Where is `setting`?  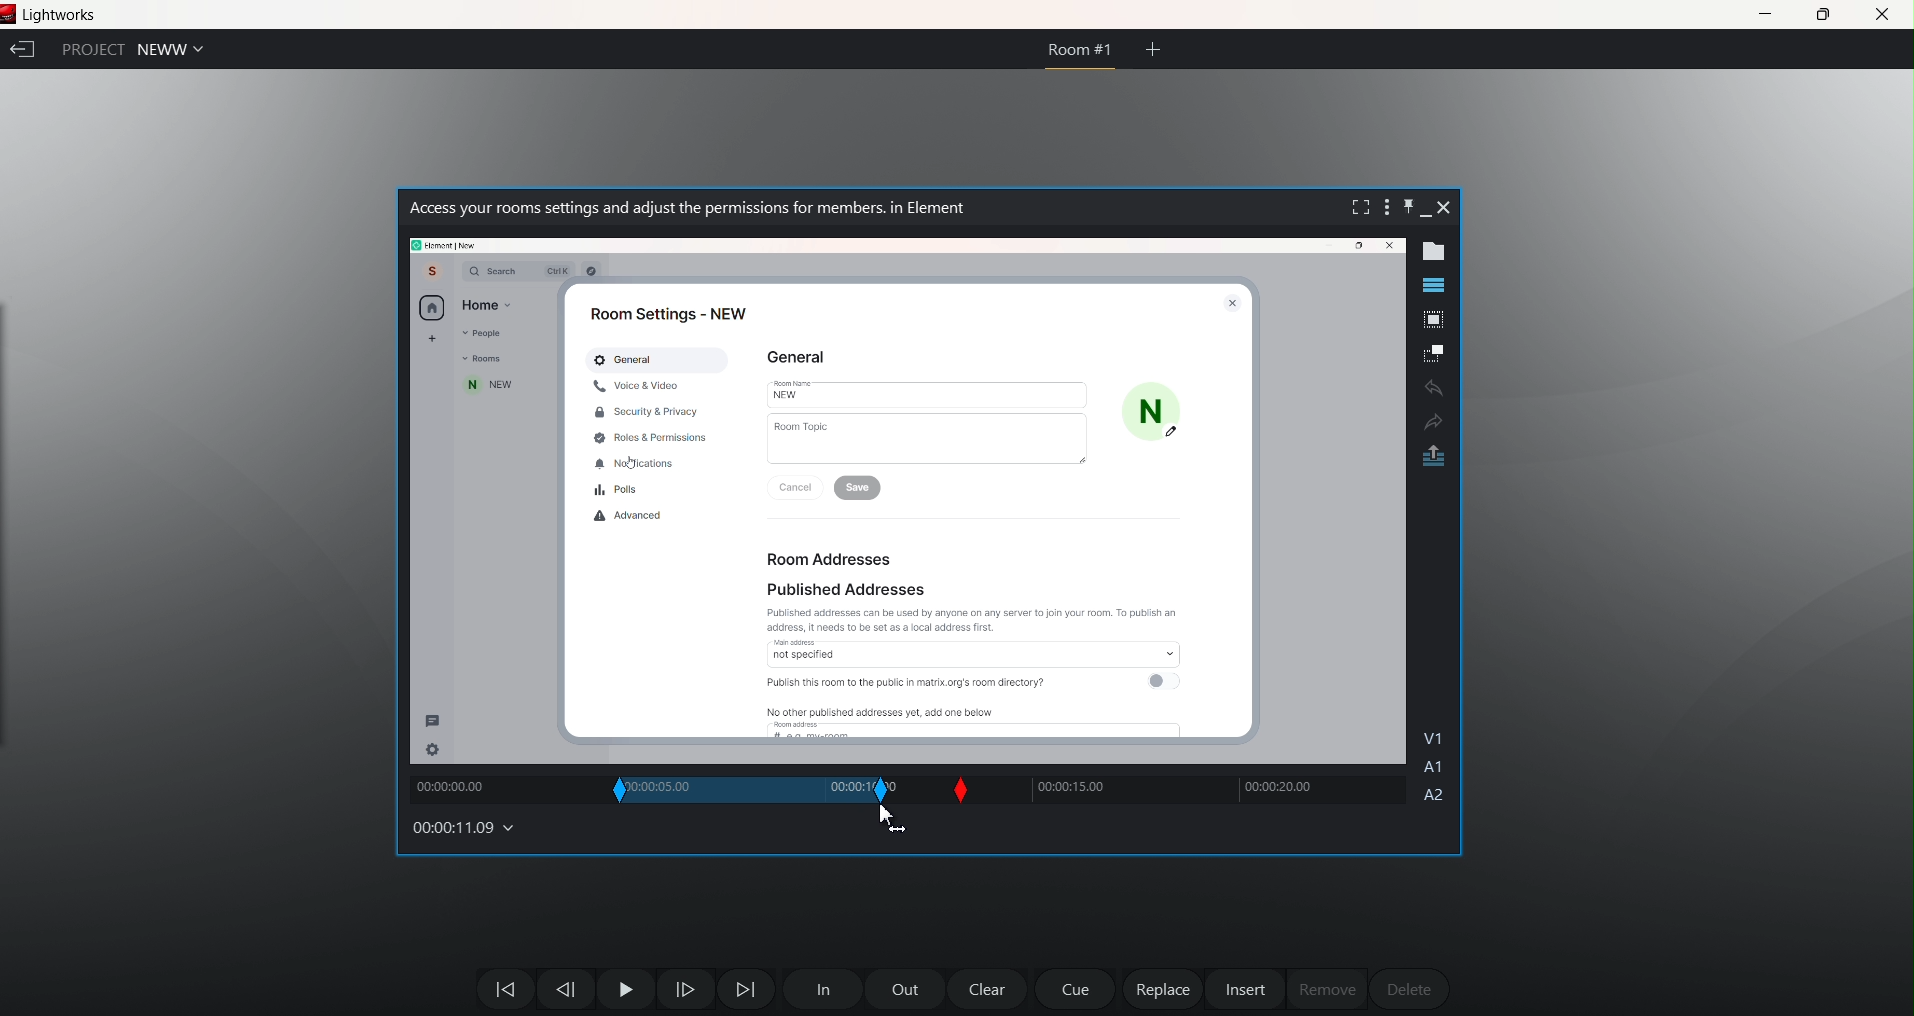
setting is located at coordinates (432, 748).